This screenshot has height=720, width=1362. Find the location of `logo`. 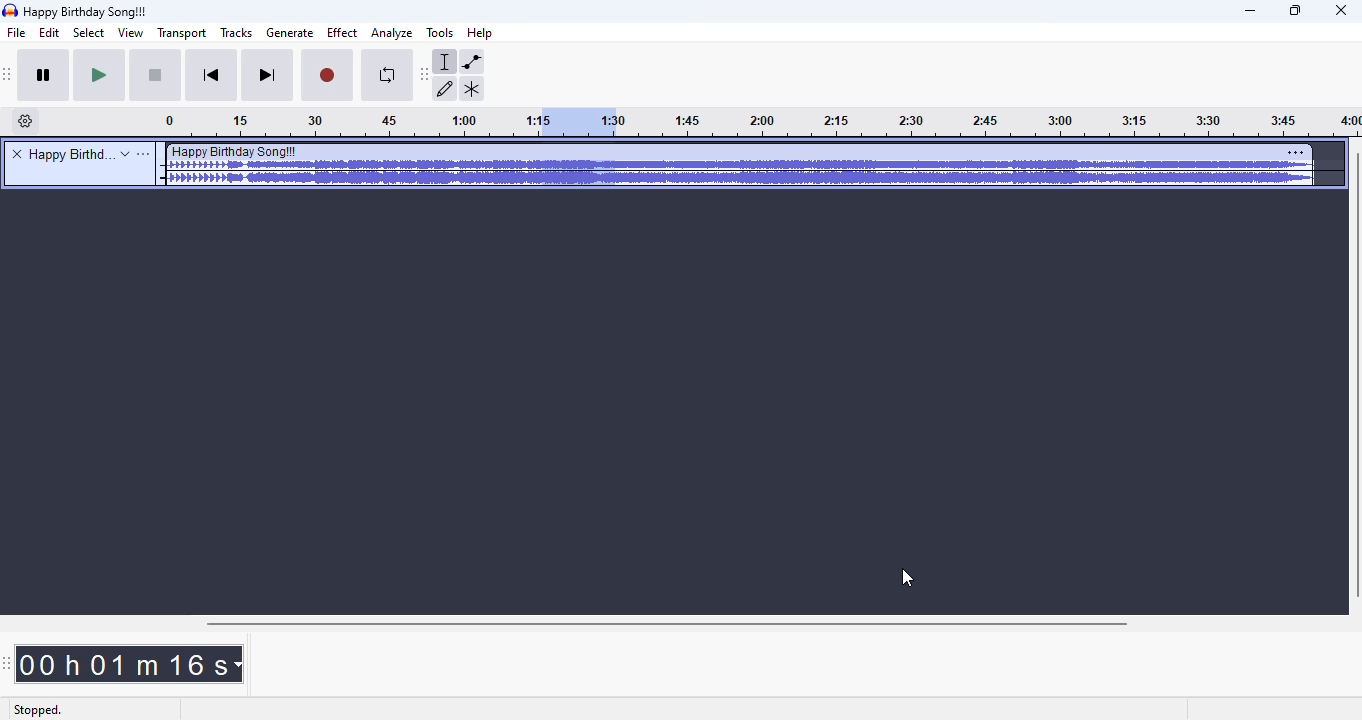

logo is located at coordinates (10, 10).